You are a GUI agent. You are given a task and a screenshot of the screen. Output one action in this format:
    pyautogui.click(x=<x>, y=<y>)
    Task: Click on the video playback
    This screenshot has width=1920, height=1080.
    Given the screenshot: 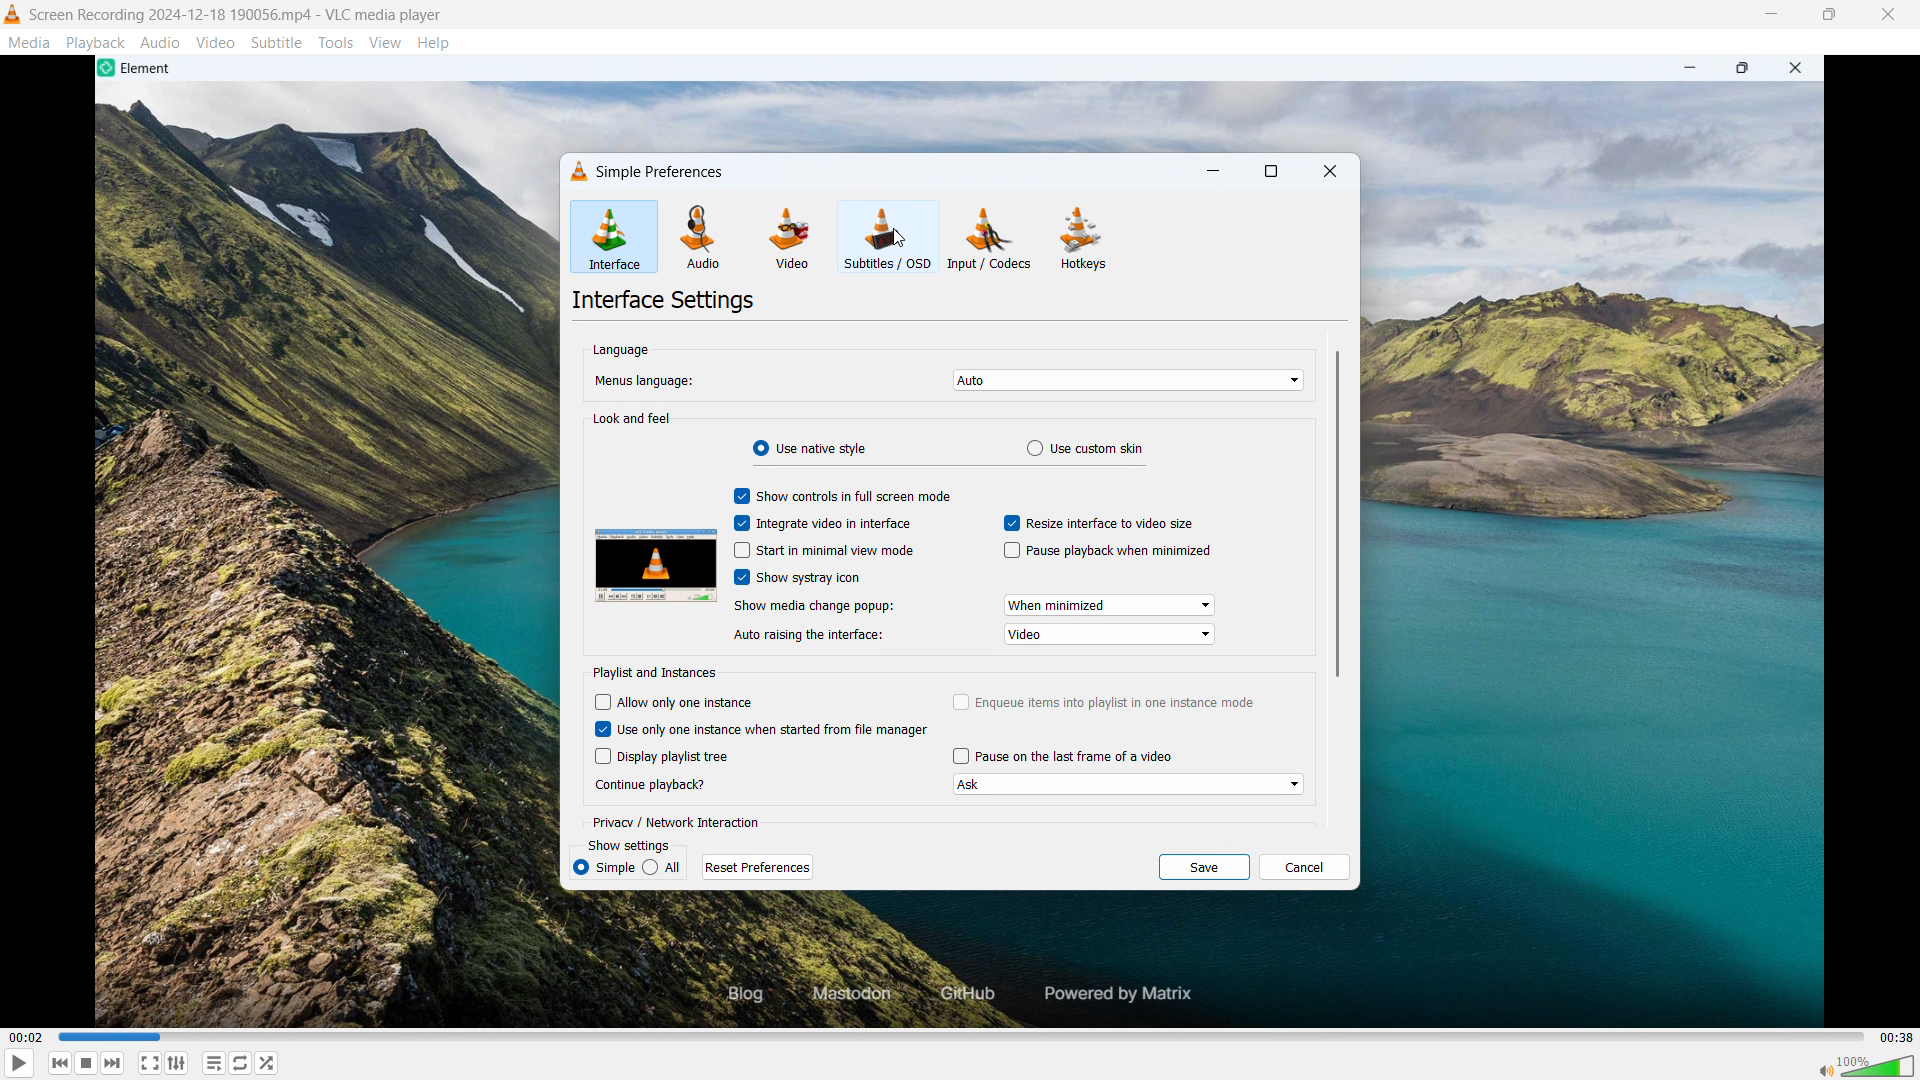 What is the action you would take?
    pyautogui.click(x=950, y=96)
    